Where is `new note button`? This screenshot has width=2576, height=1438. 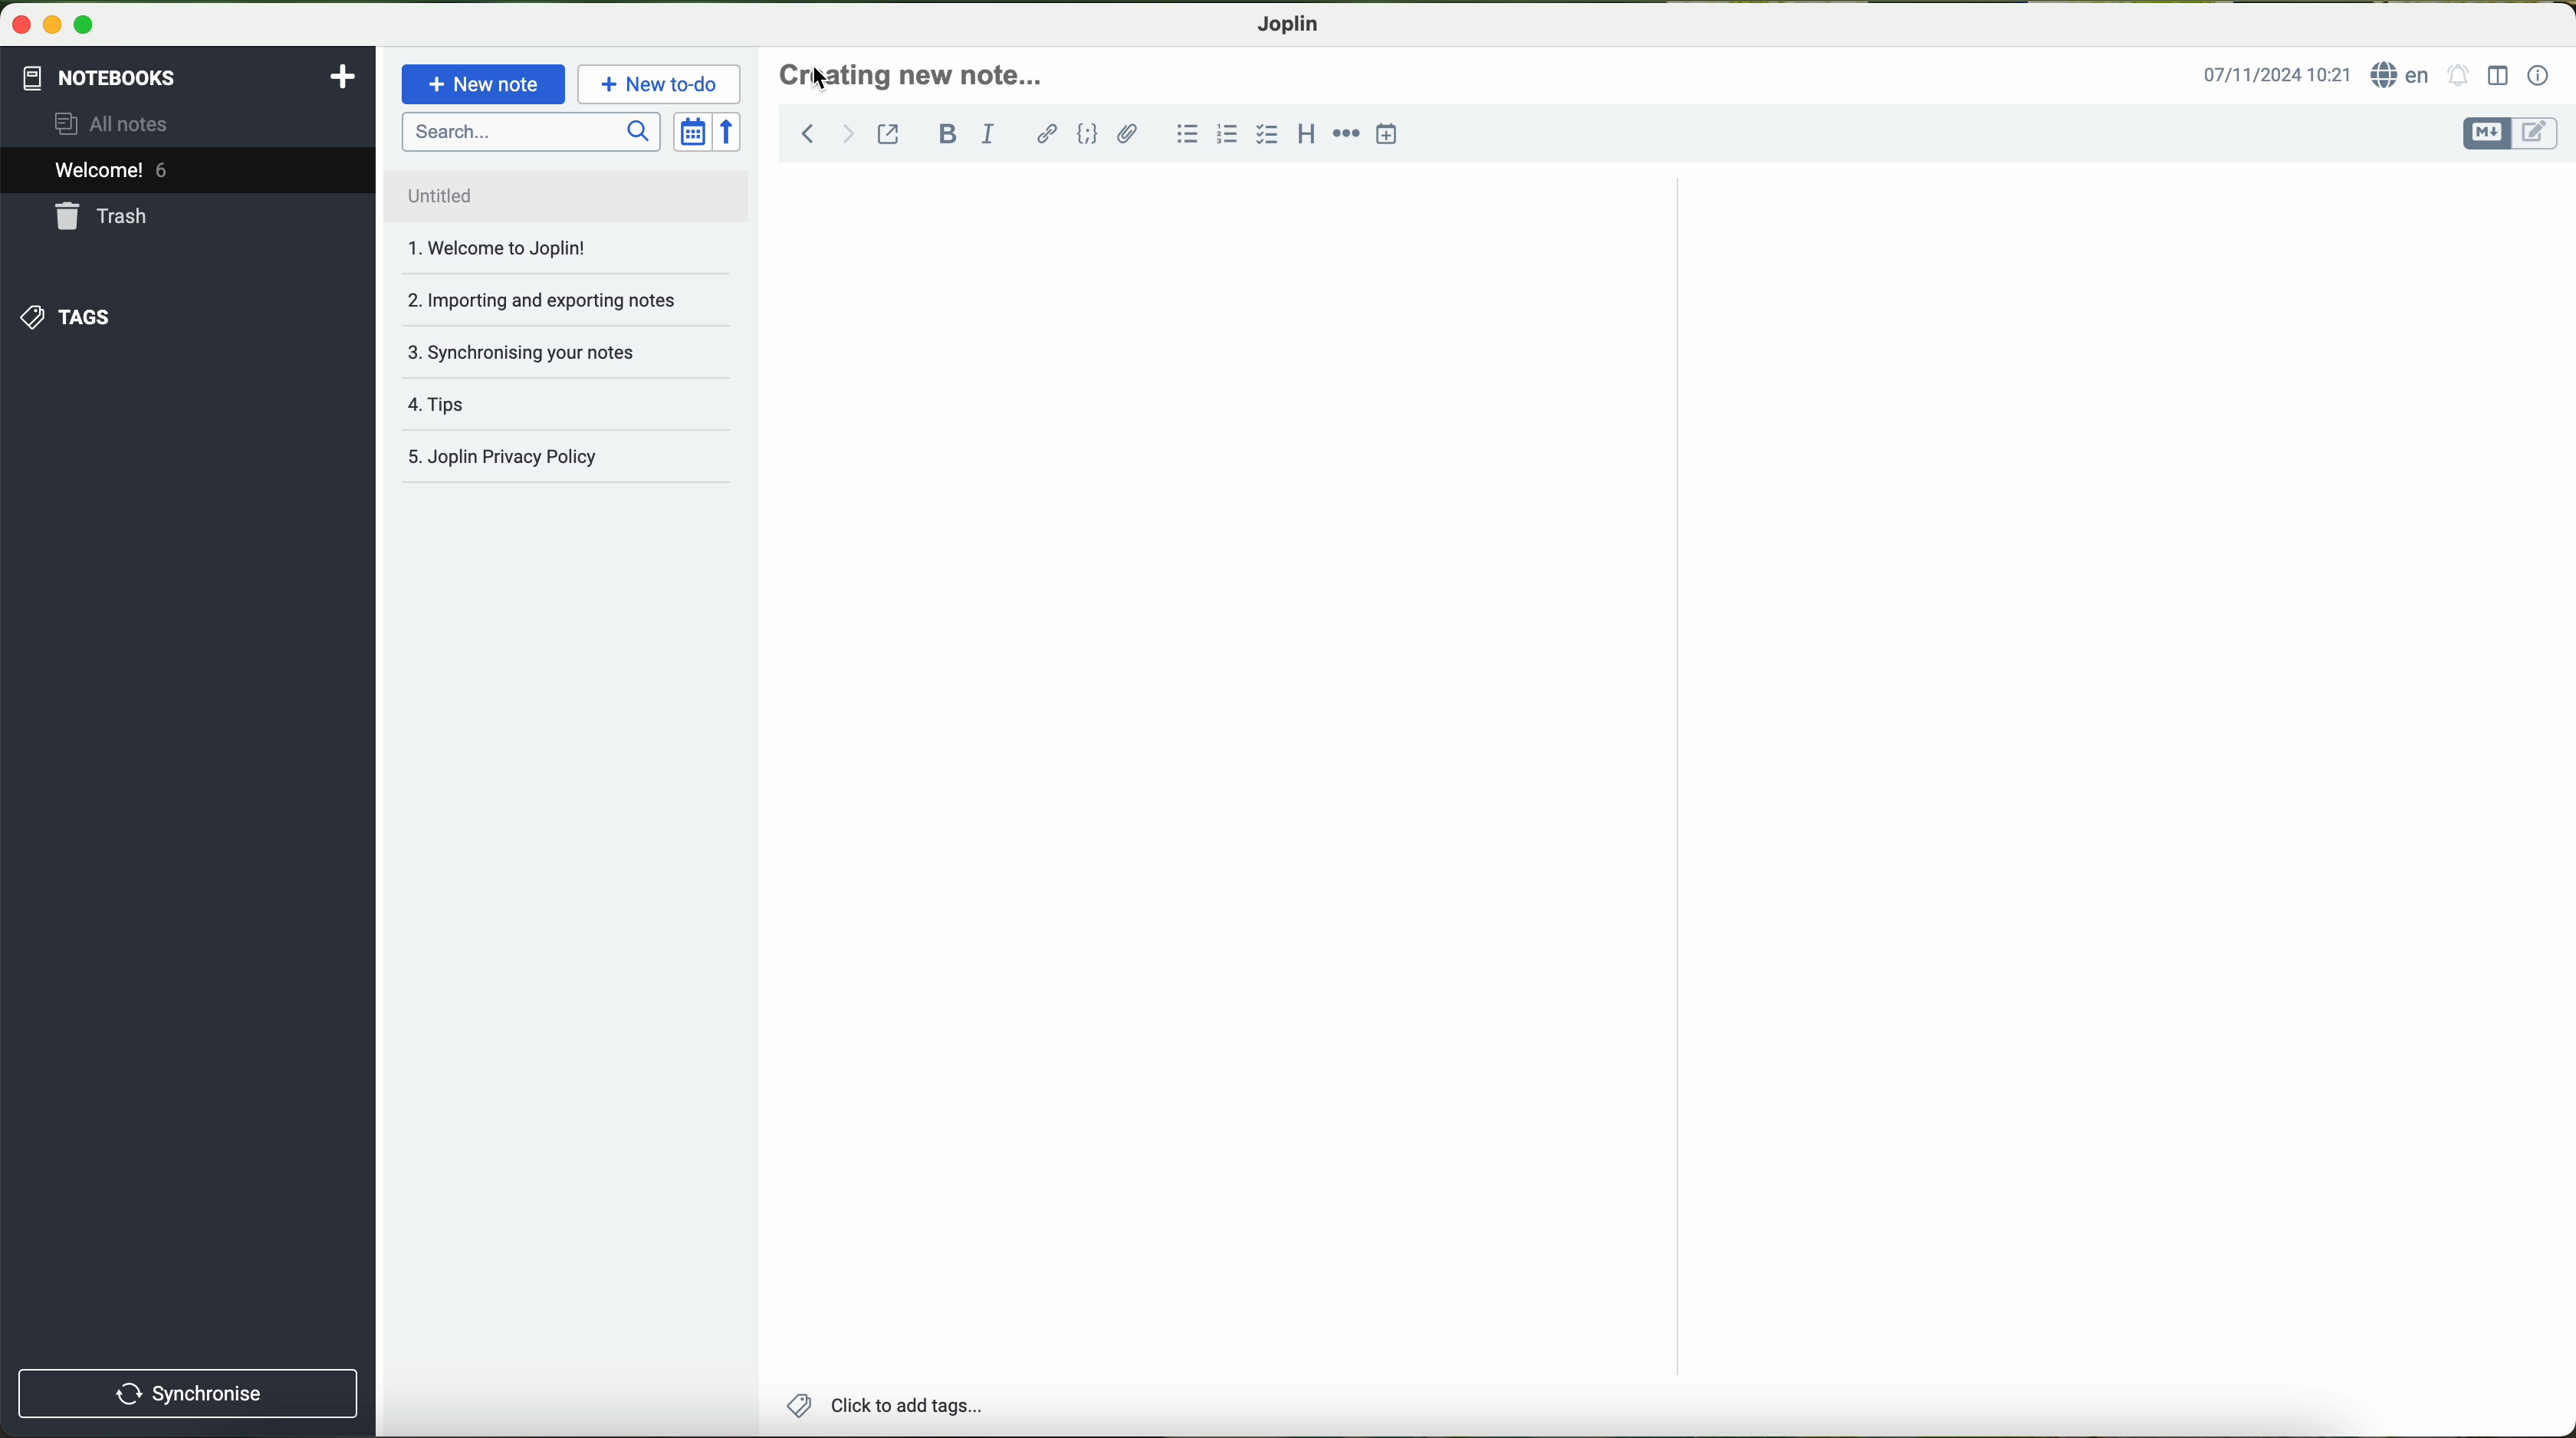
new note button is located at coordinates (484, 84).